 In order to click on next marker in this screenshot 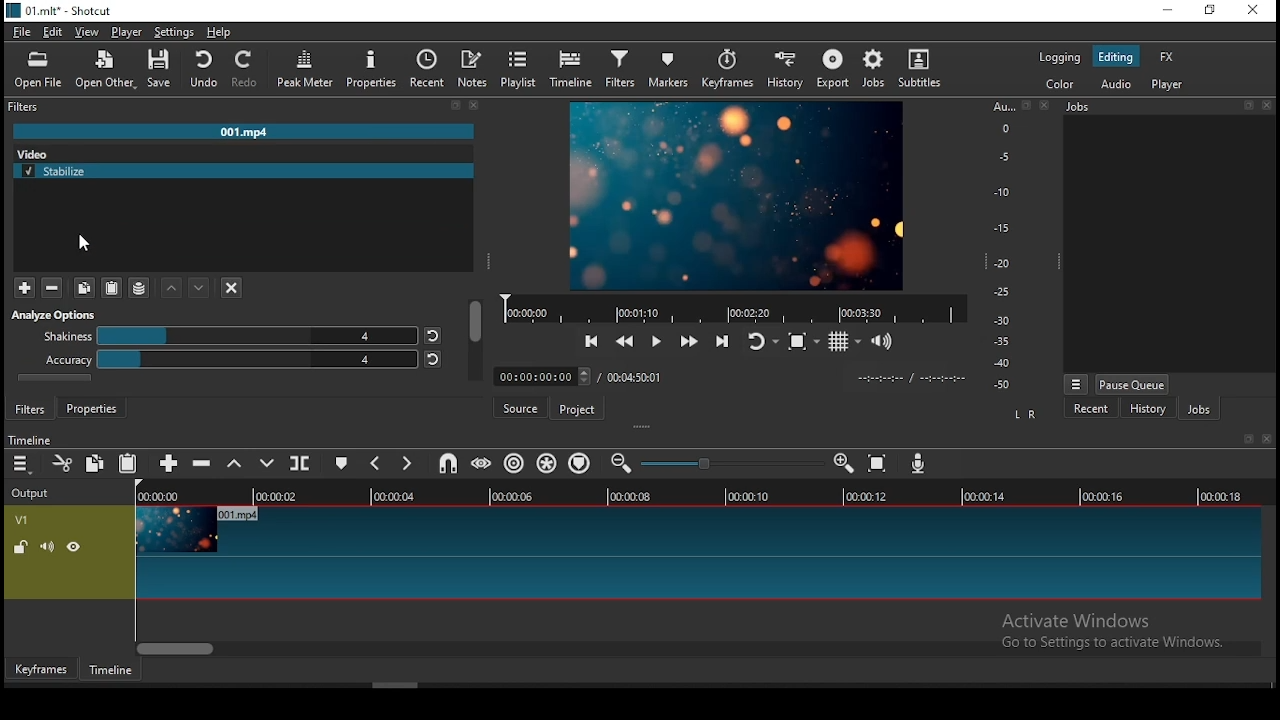, I will do `click(406, 463)`.